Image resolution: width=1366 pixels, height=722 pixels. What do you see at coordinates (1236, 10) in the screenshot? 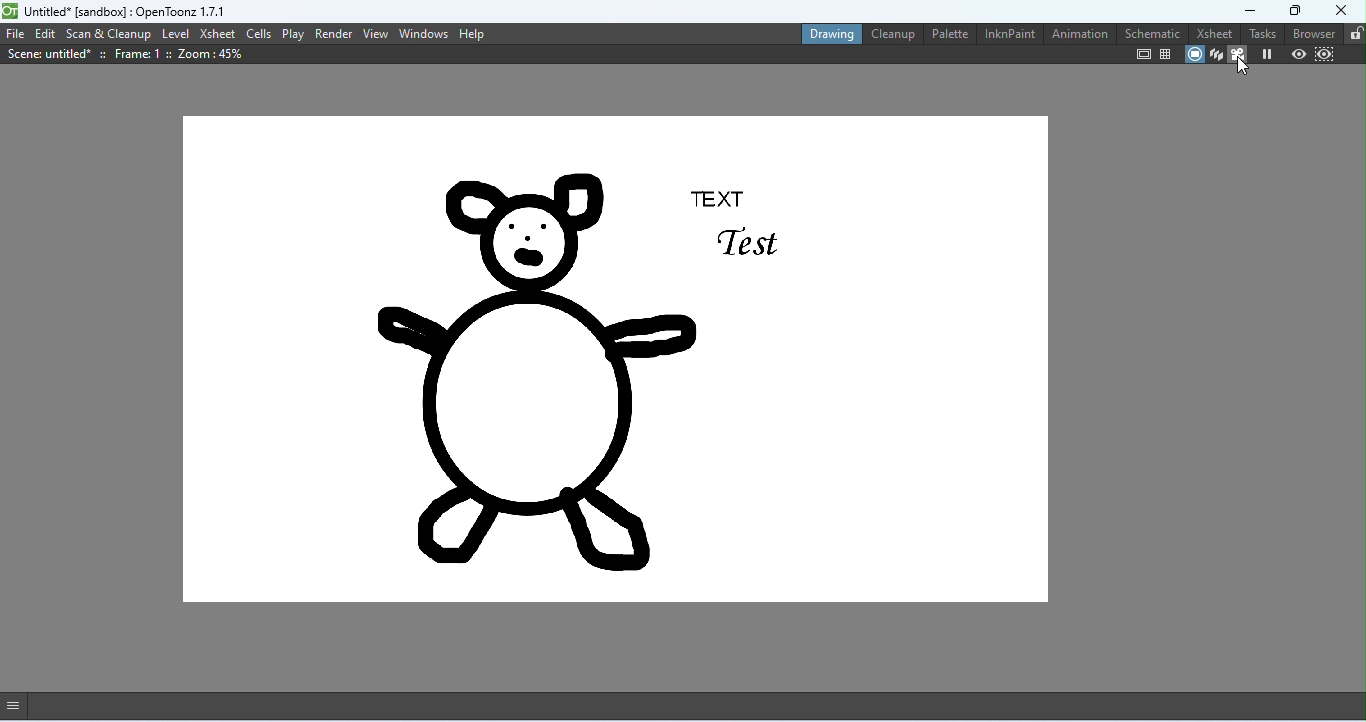
I see `minimize` at bounding box center [1236, 10].